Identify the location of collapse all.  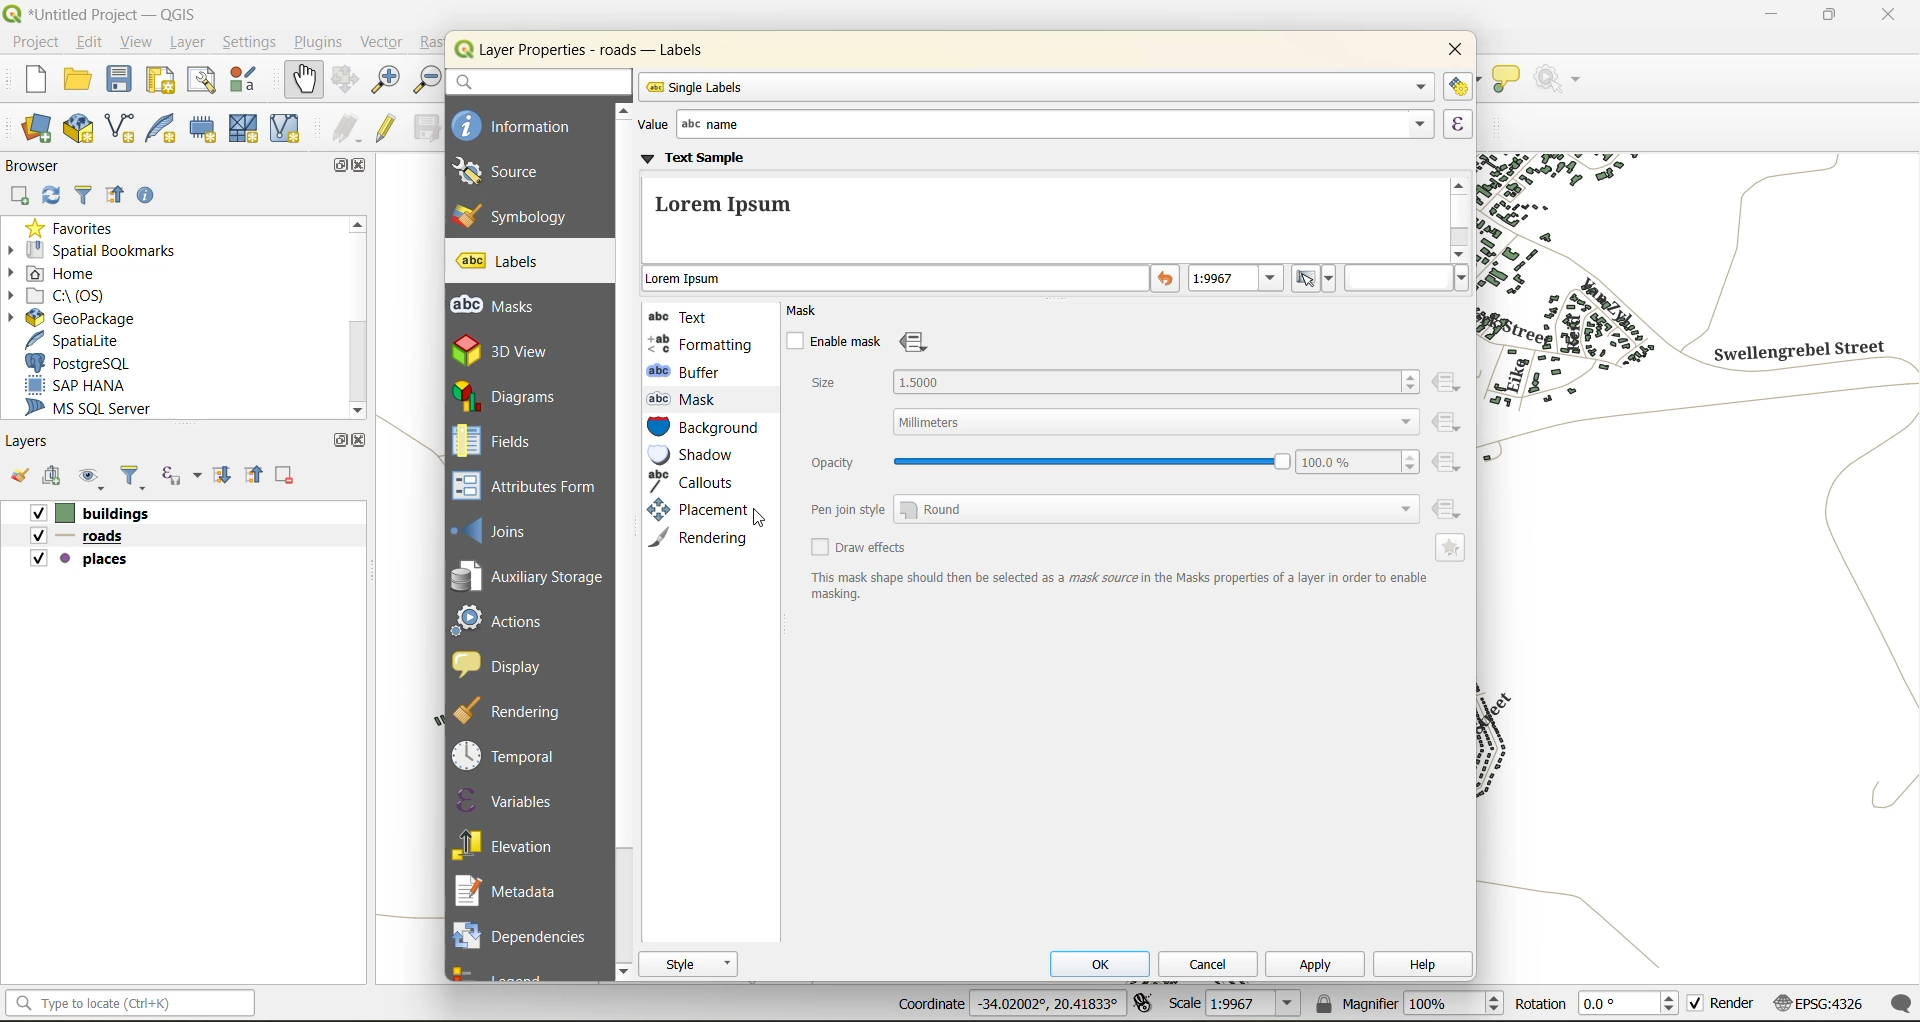
(115, 194).